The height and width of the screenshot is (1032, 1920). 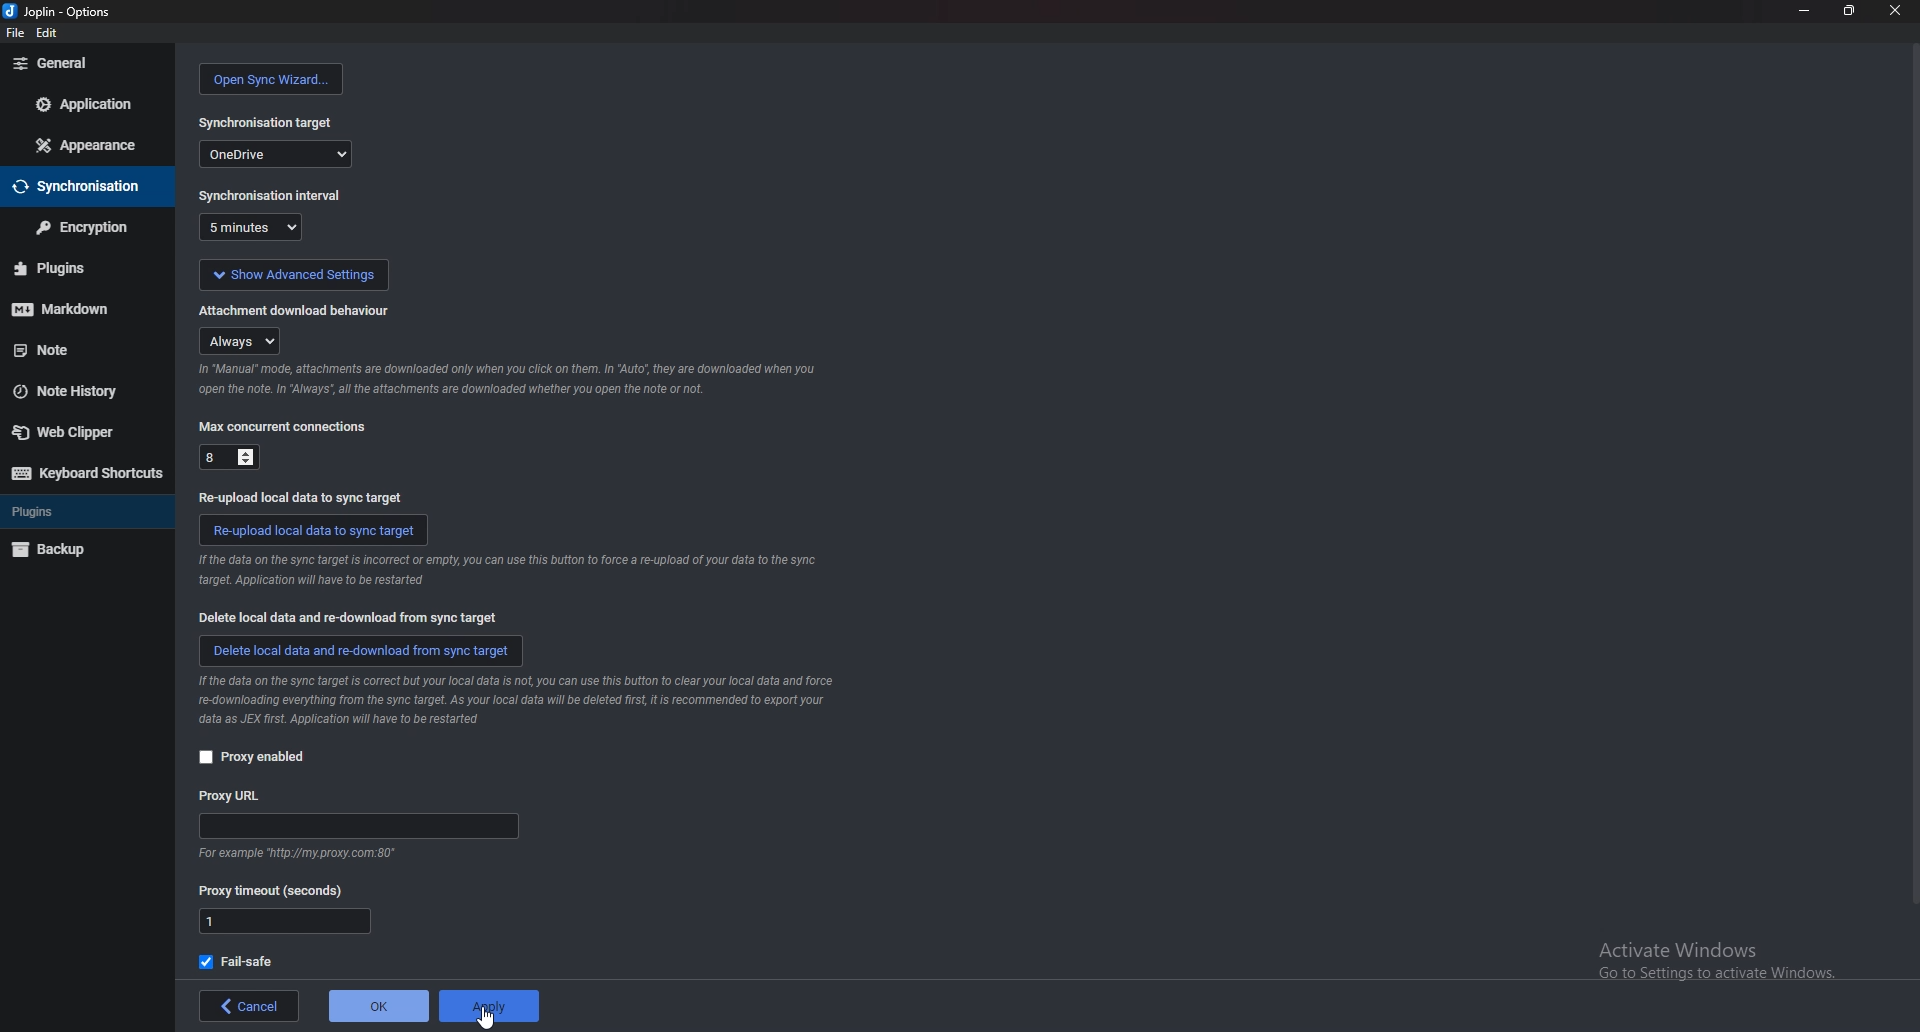 I want to click on minimize, so click(x=1805, y=11).